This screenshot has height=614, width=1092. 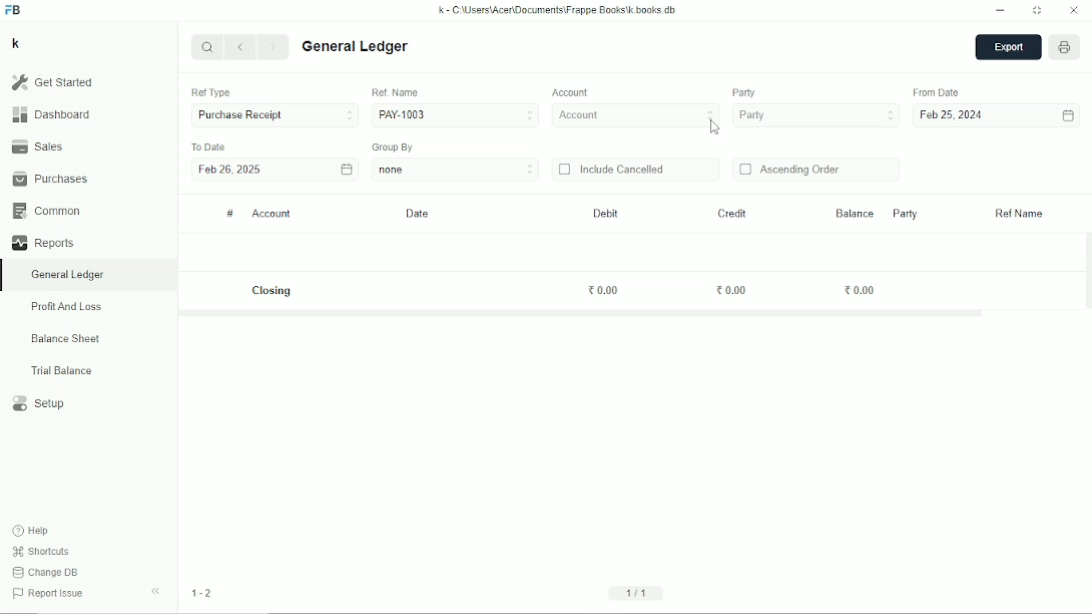 I want to click on Sales, so click(x=37, y=145).